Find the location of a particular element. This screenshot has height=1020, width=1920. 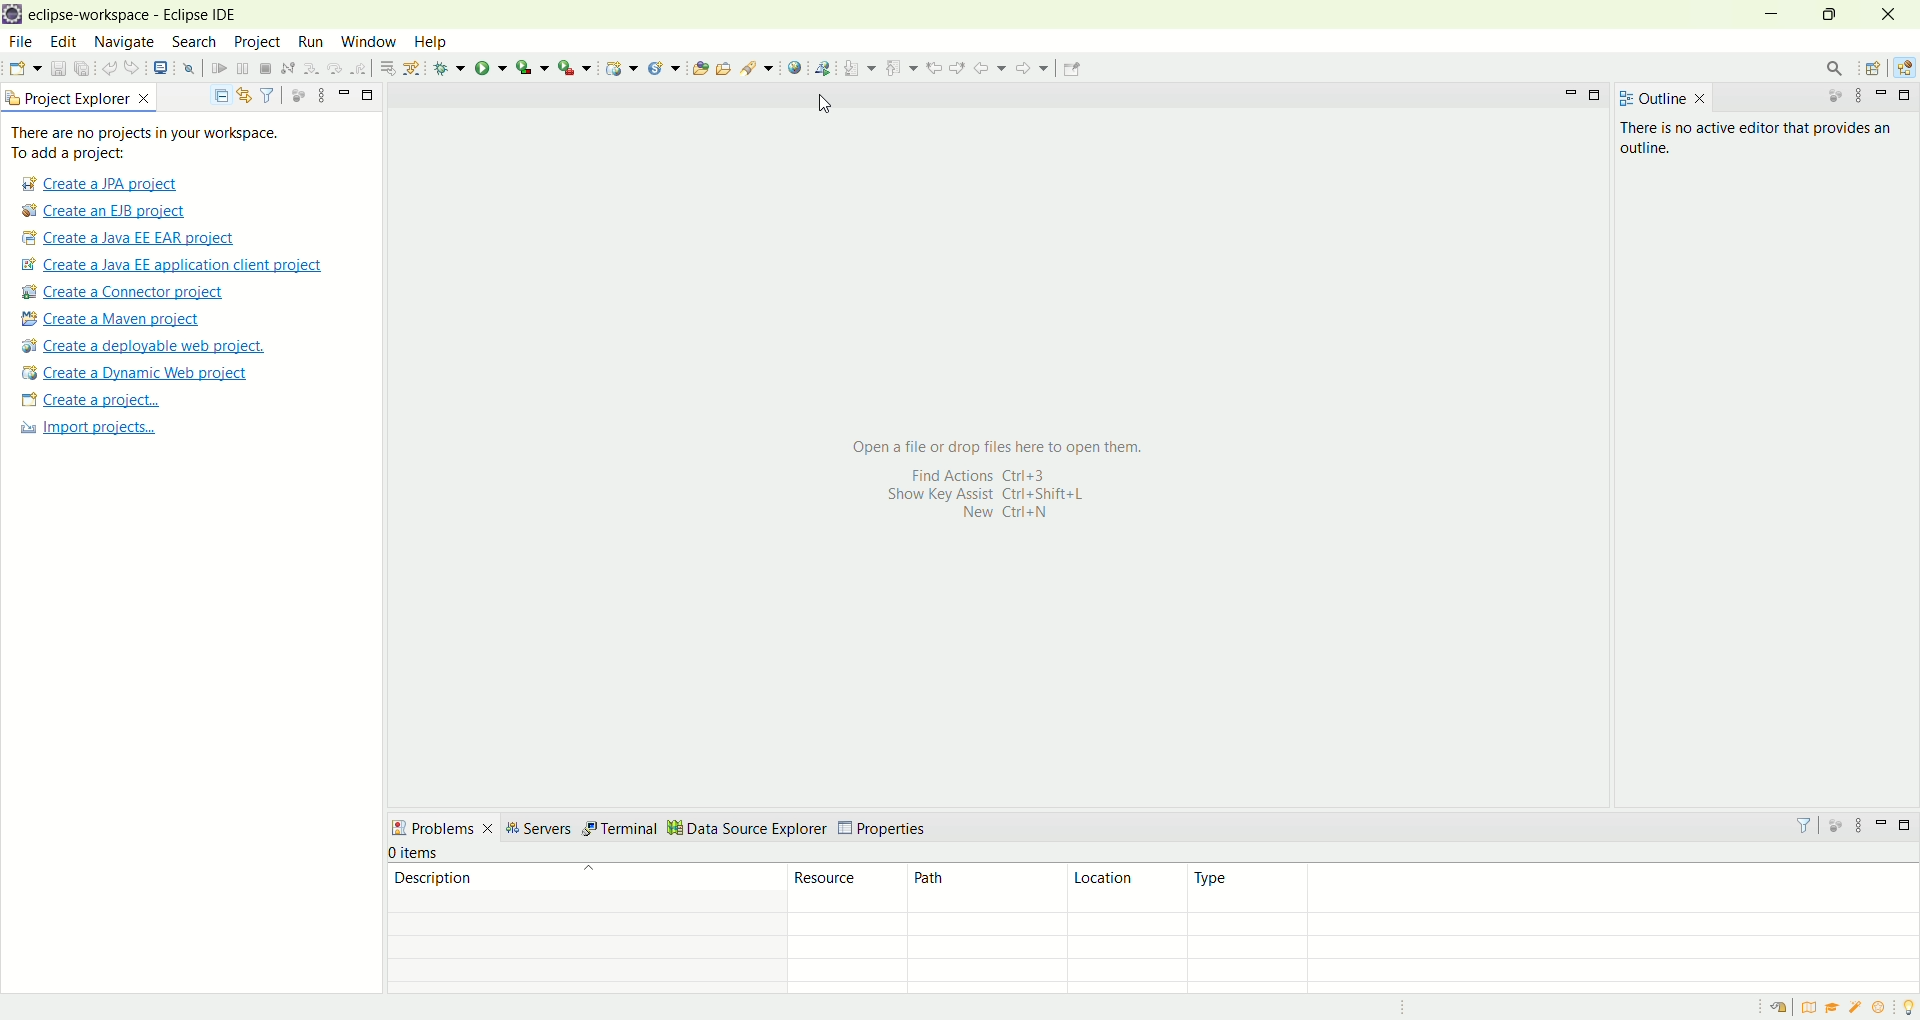

resource is located at coordinates (850, 887).